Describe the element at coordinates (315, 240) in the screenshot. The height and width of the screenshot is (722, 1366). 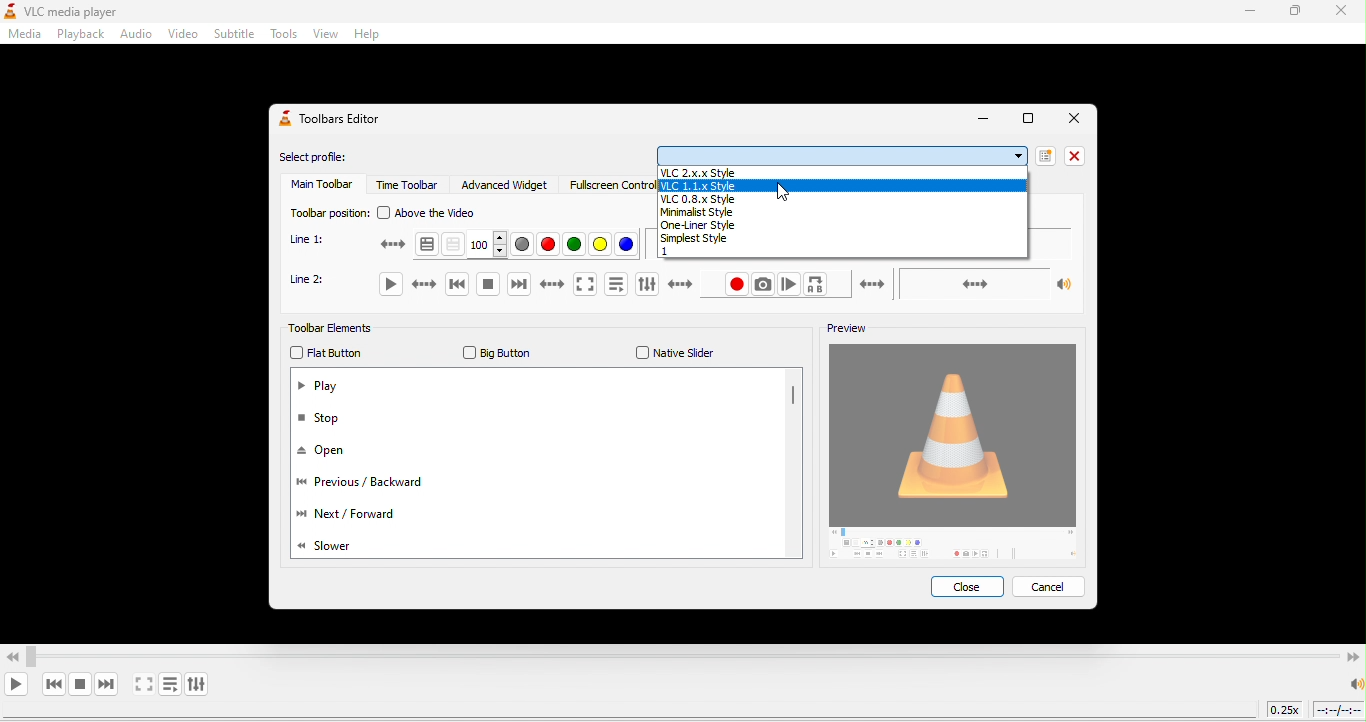
I see `line 1` at that location.